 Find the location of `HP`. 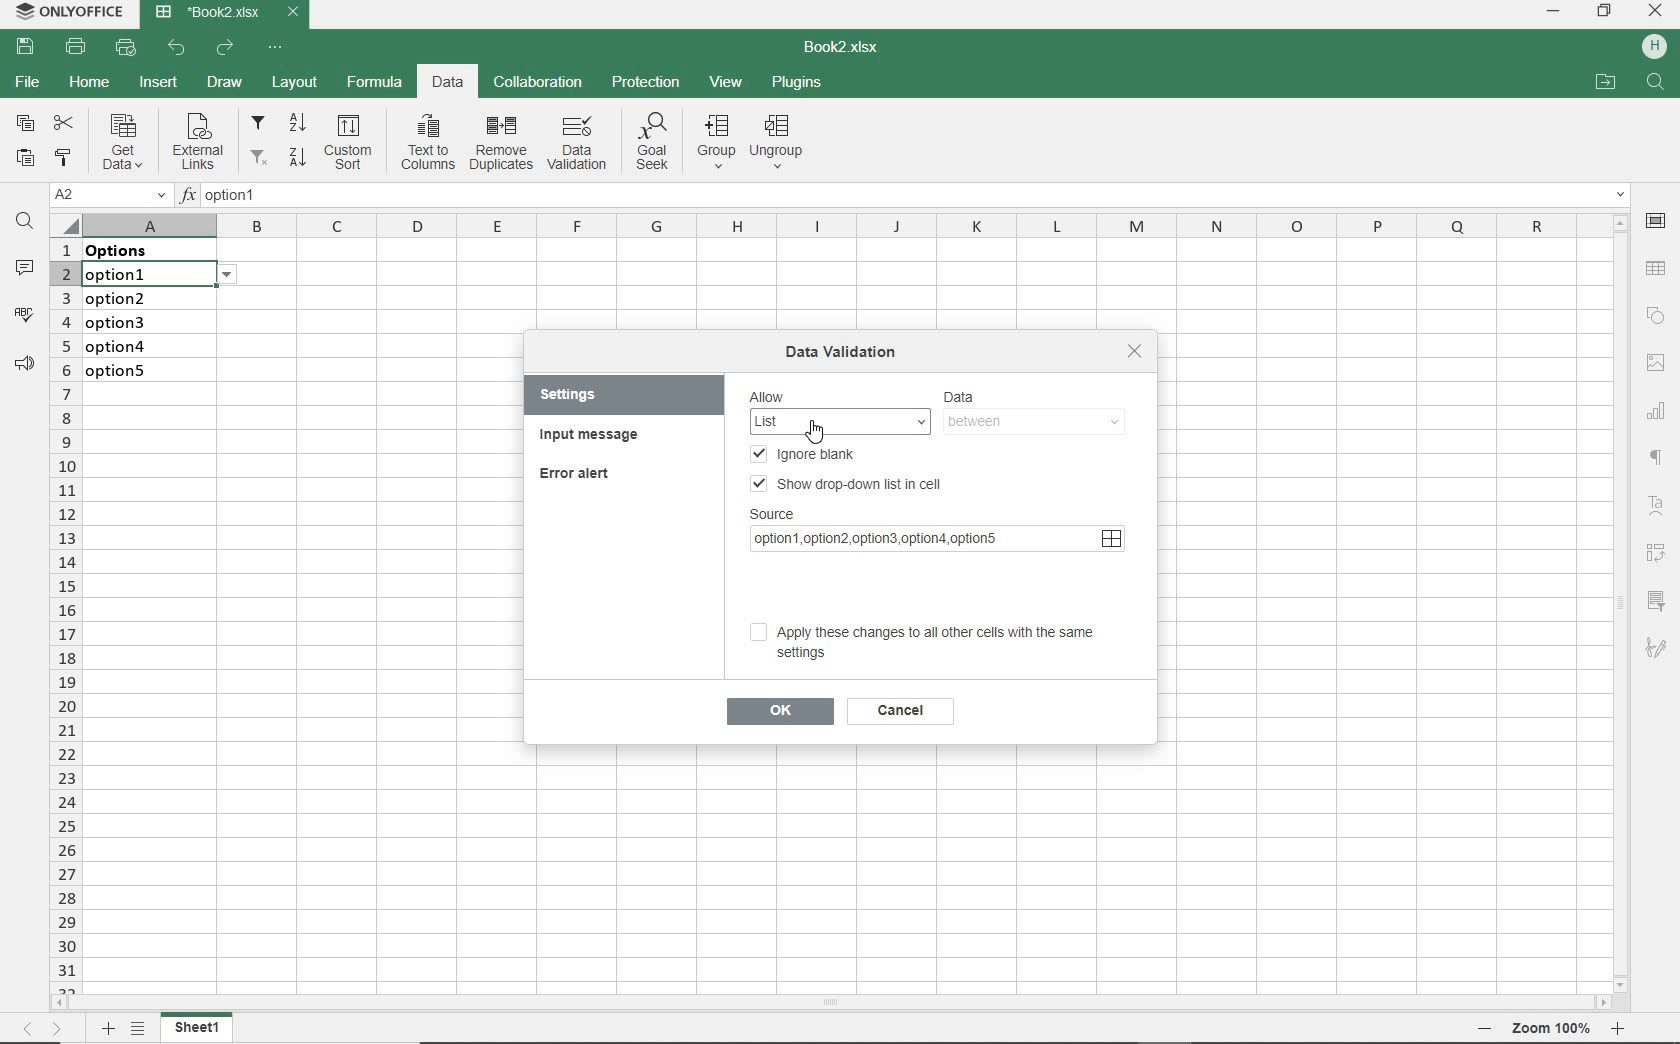

HP is located at coordinates (1656, 48).